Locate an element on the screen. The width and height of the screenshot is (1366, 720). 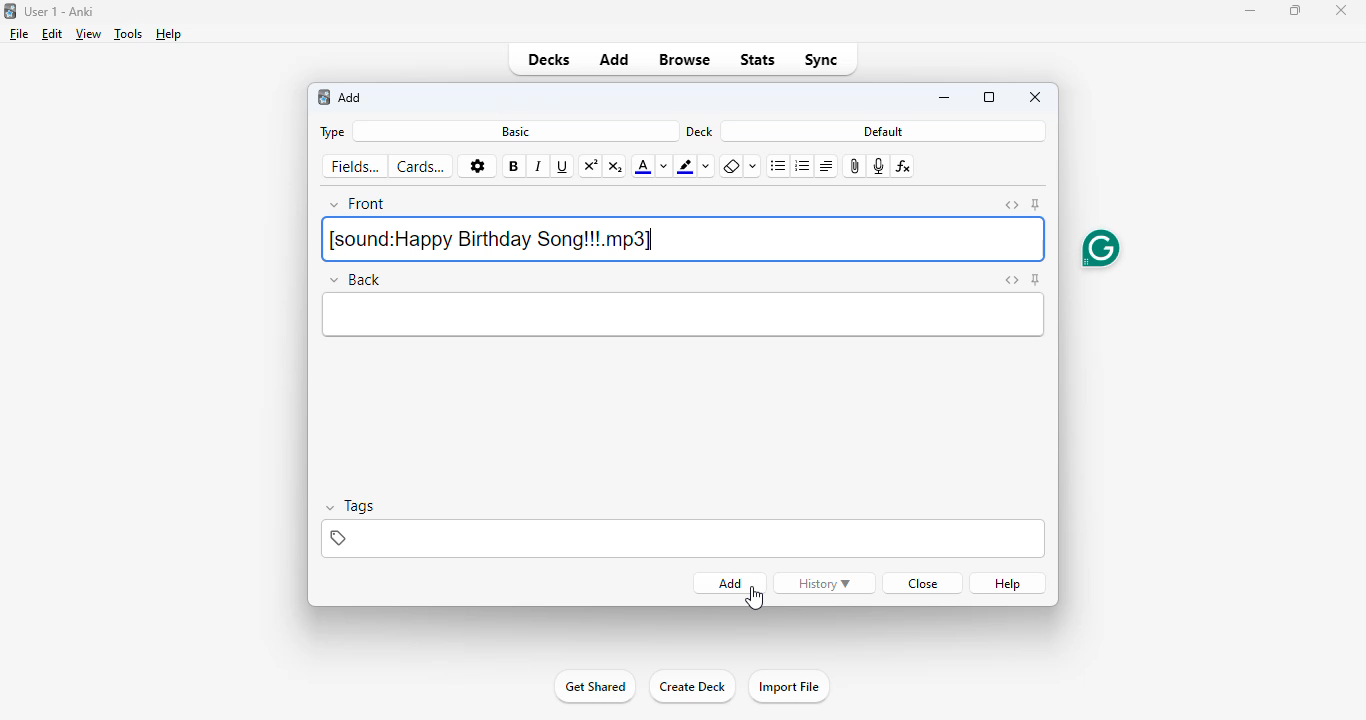
change color is located at coordinates (664, 166).